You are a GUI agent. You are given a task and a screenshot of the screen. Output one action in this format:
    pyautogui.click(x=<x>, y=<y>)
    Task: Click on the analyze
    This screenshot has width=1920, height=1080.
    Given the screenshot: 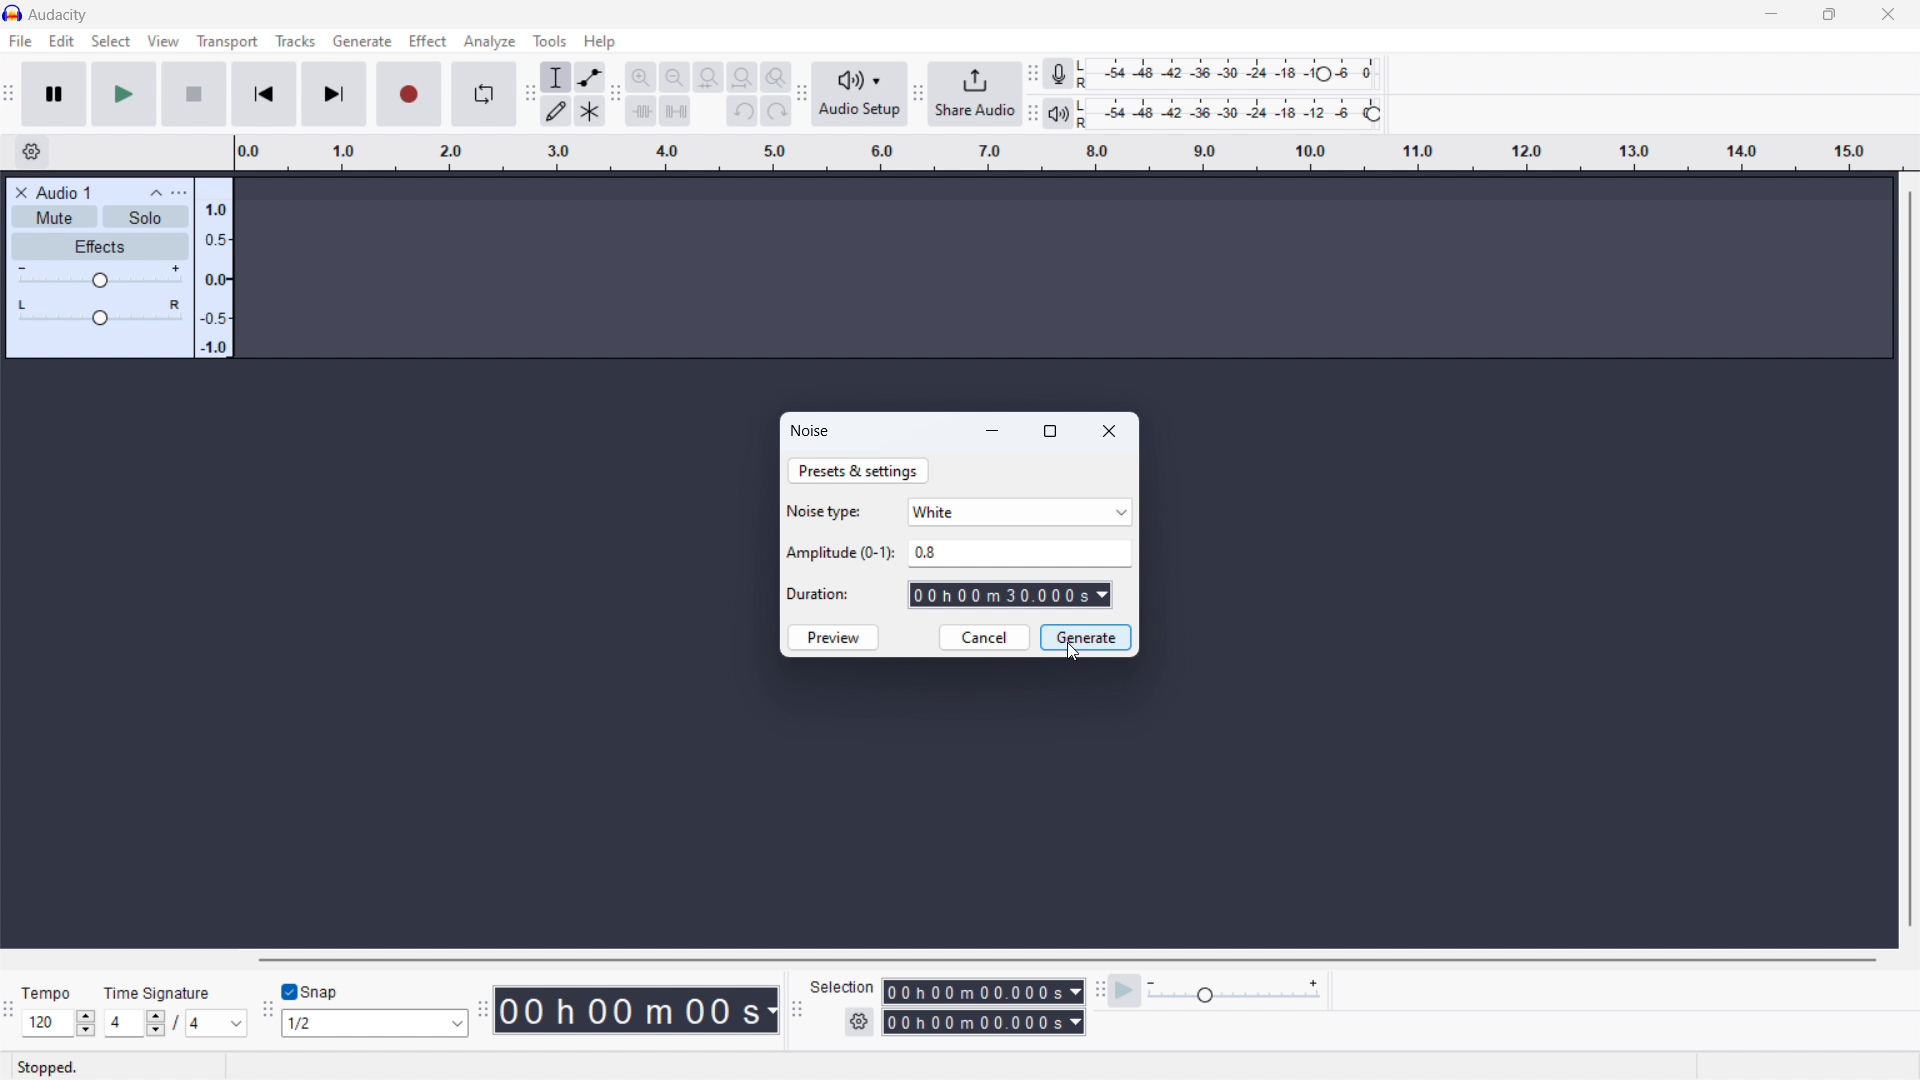 What is the action you would take?
    pyautogui.click(x=490, y=41)
    